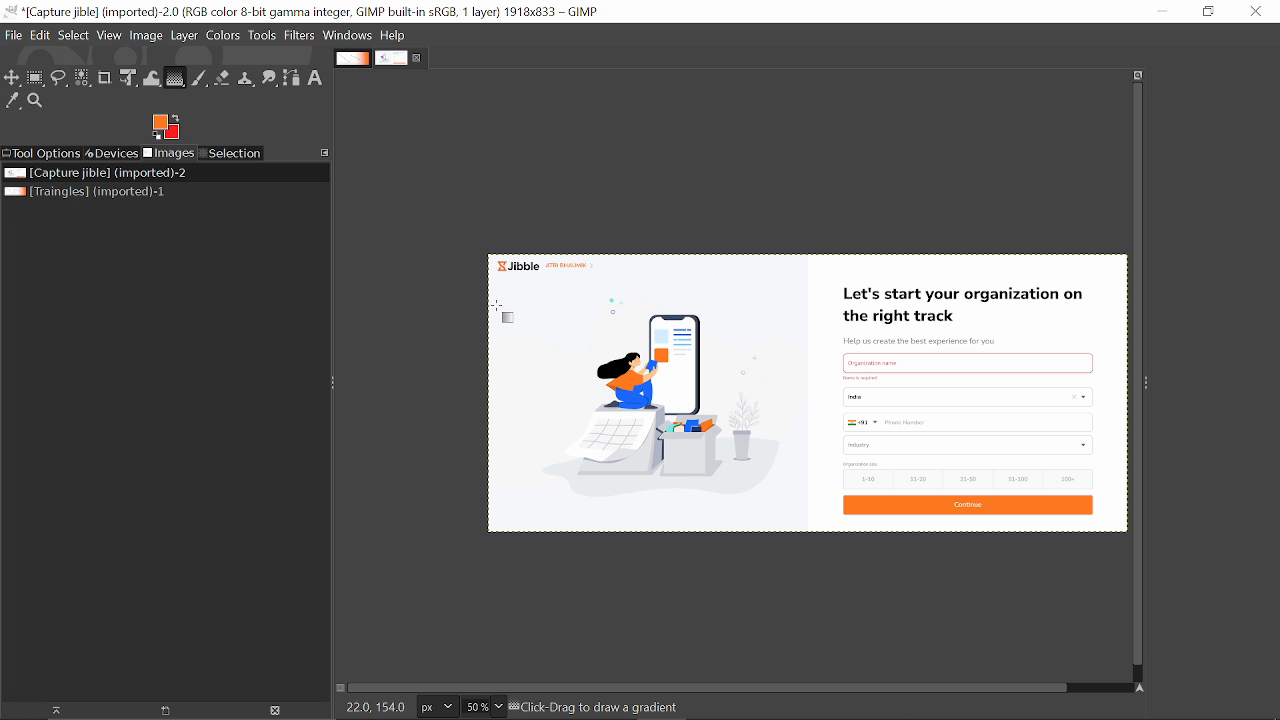  Describe the element at coordinates (268, 77) in the screenshot. I see `Smudge tool` at that location.